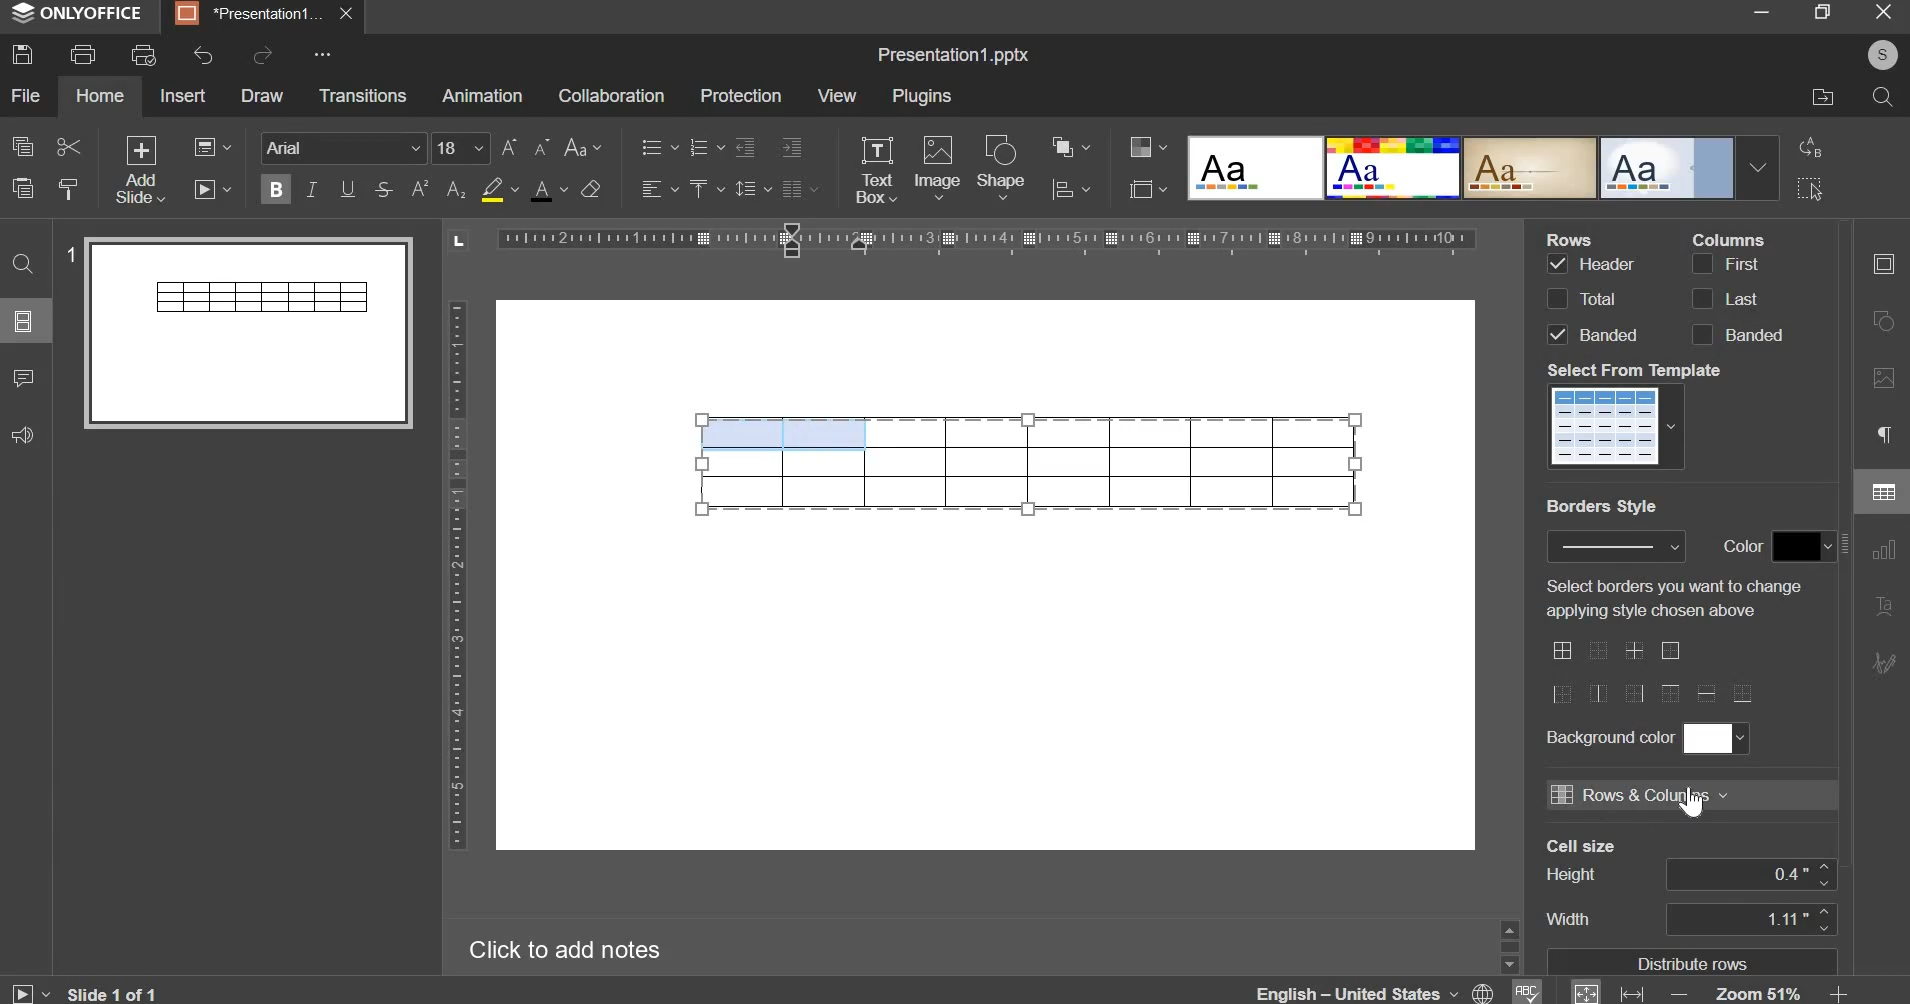  What do you see at coordinates (953, 56) in the screenshot?
I see `Title` at bounding box center [953, 56].